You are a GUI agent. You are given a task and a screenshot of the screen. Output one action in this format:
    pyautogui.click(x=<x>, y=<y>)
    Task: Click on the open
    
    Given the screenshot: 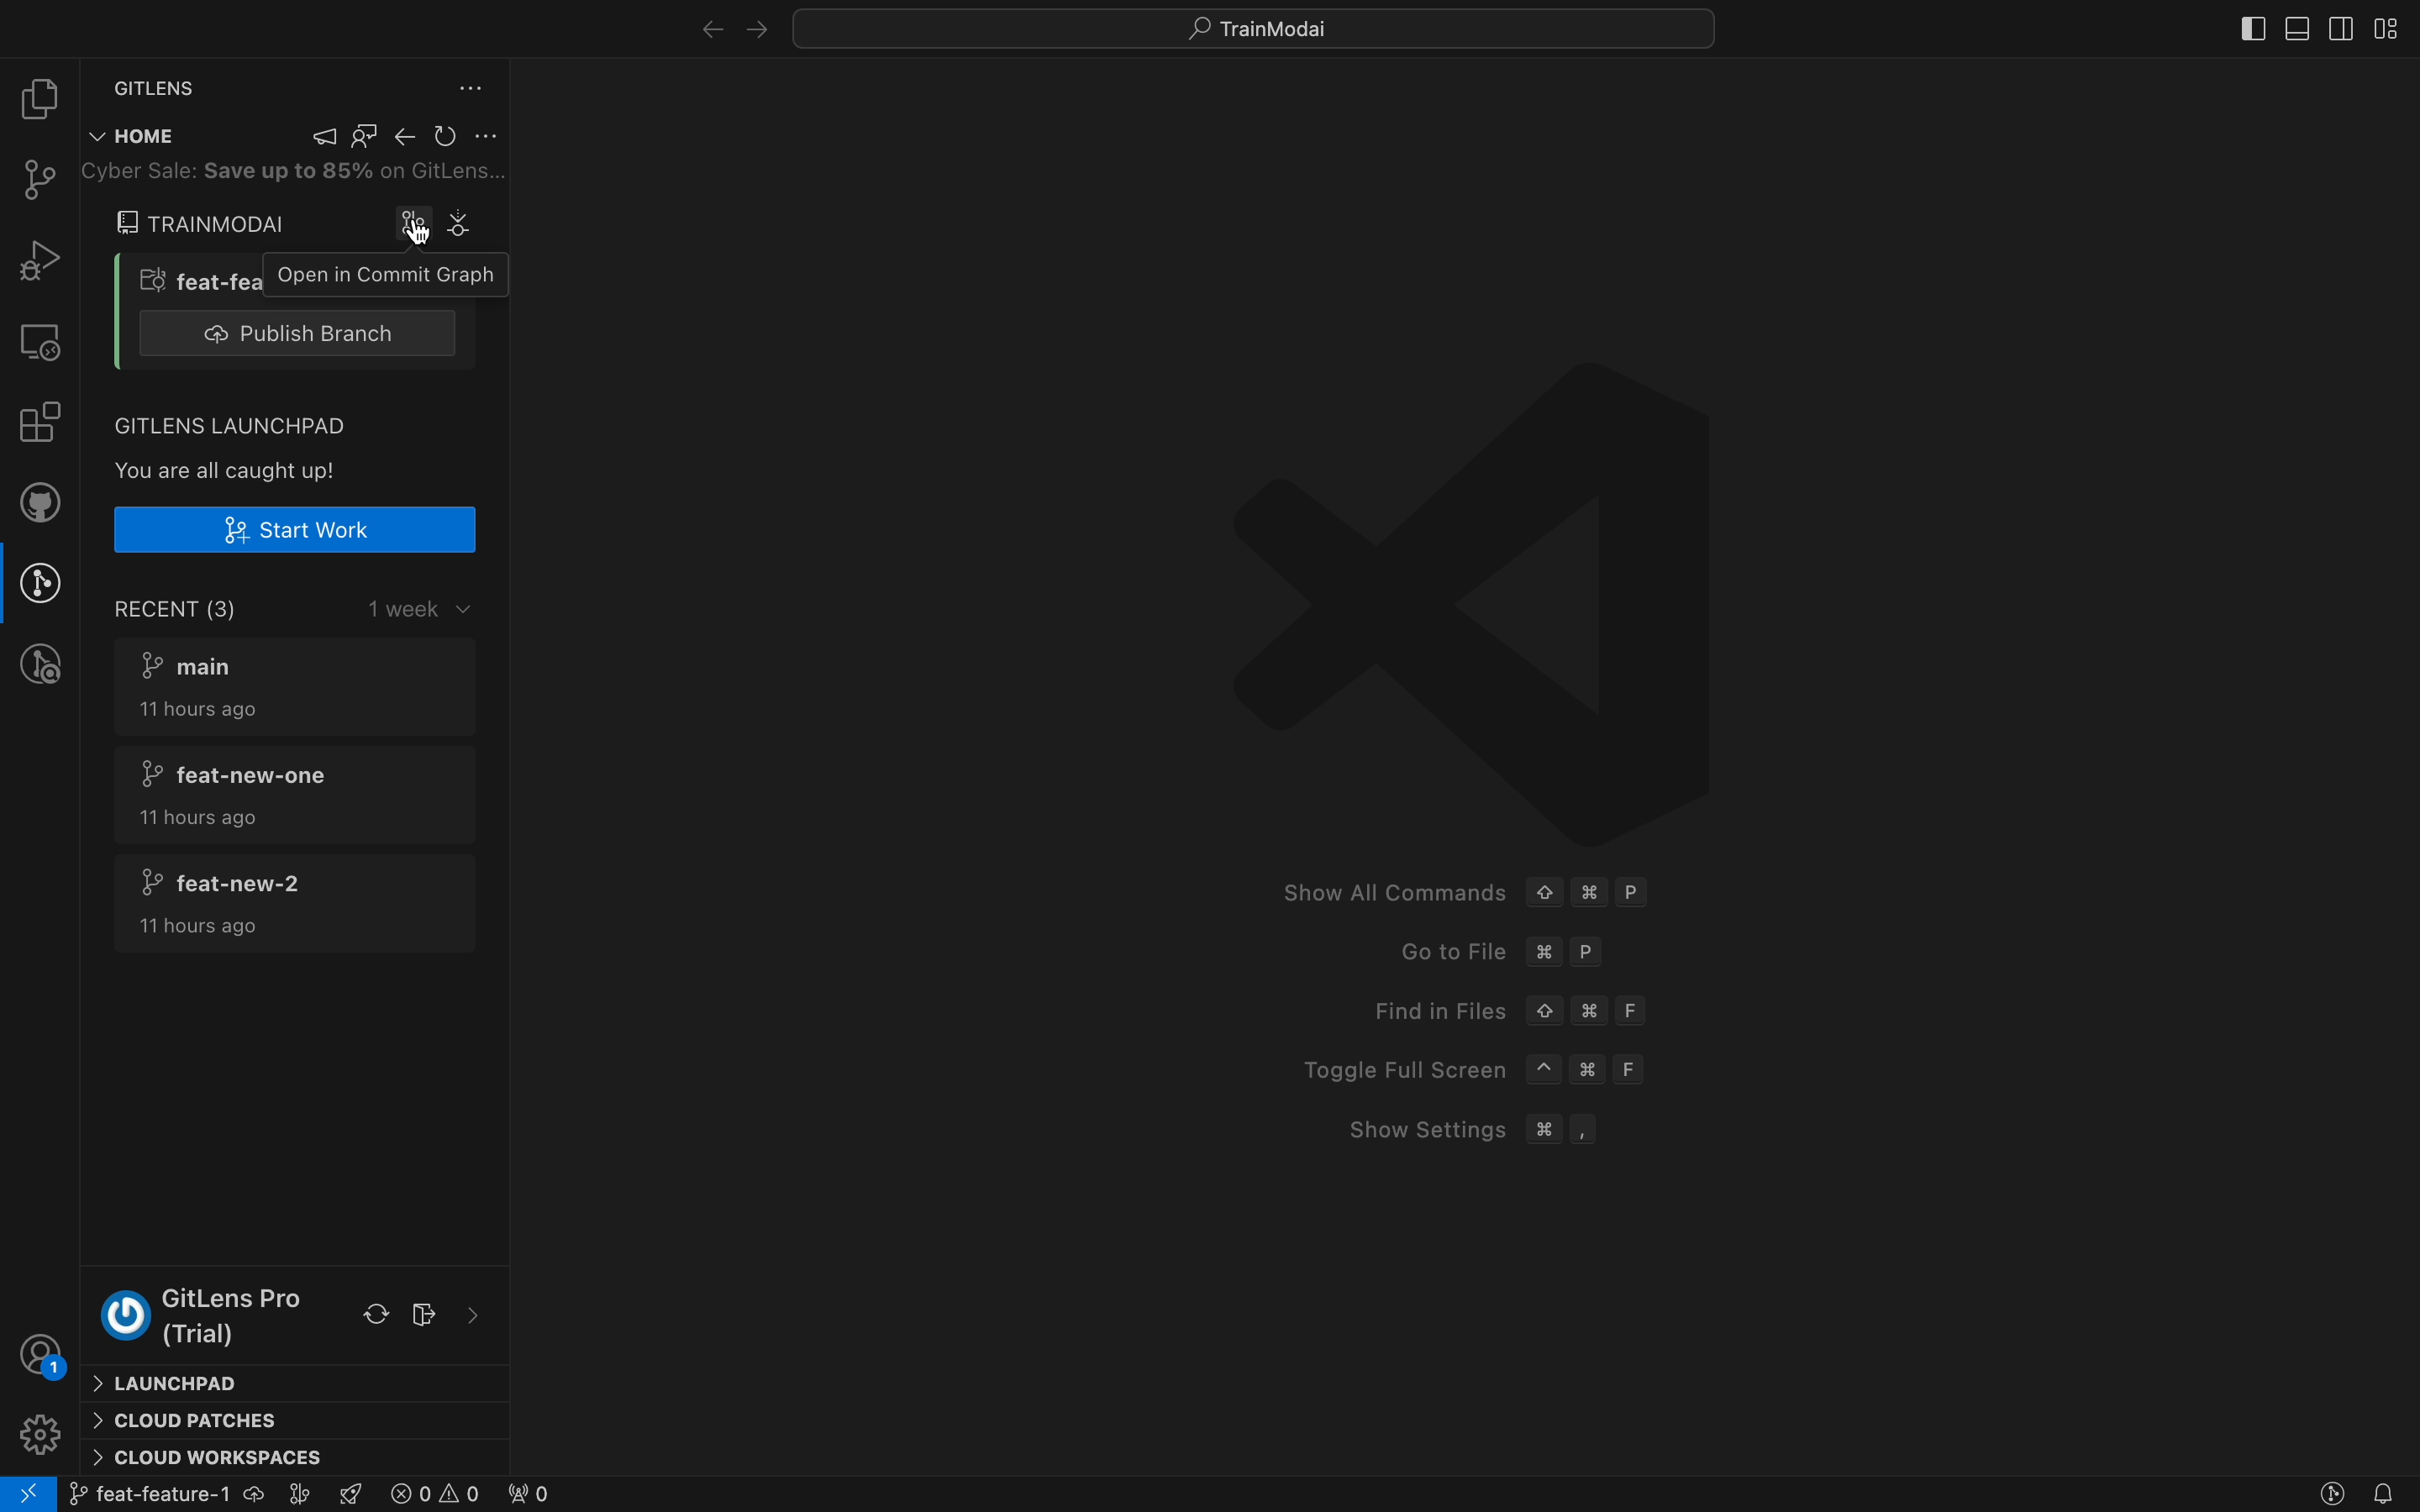 What is the action you would take?
    pyautogui.click(x=416, y=225)
    